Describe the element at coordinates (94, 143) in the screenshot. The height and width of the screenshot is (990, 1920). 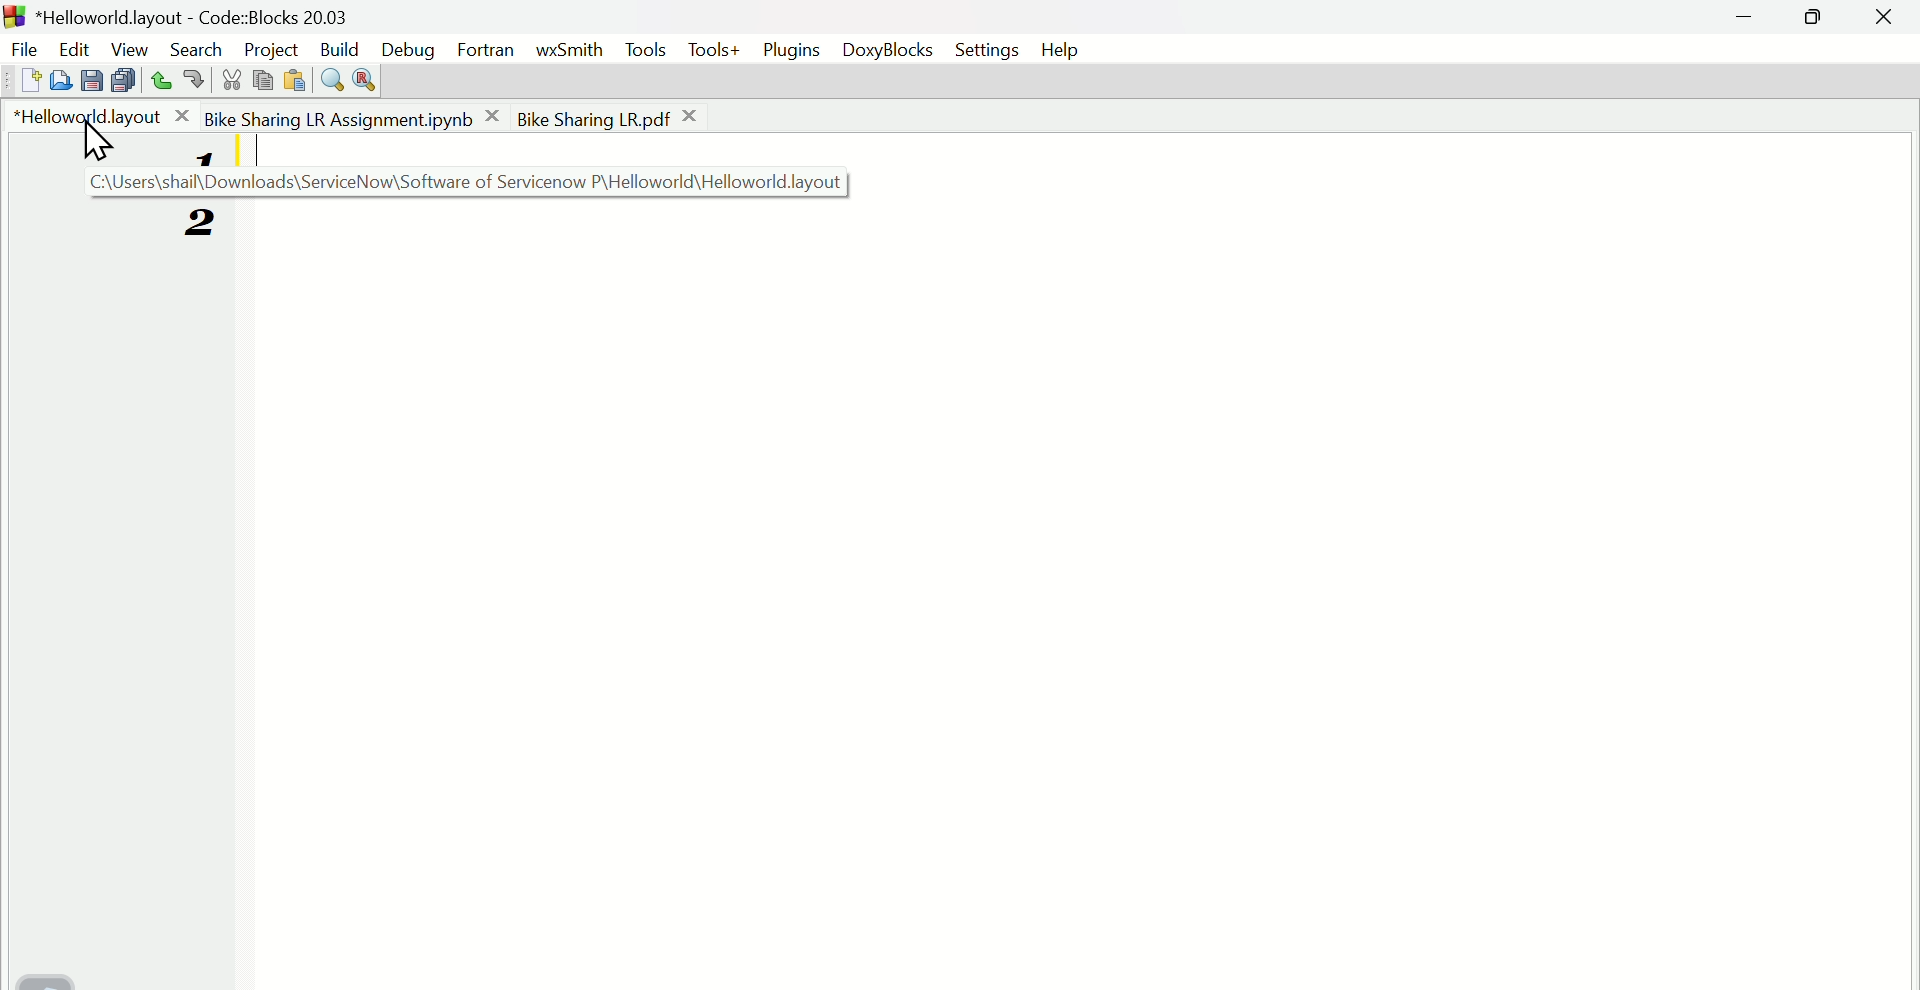
I see `Cursor` at that location.